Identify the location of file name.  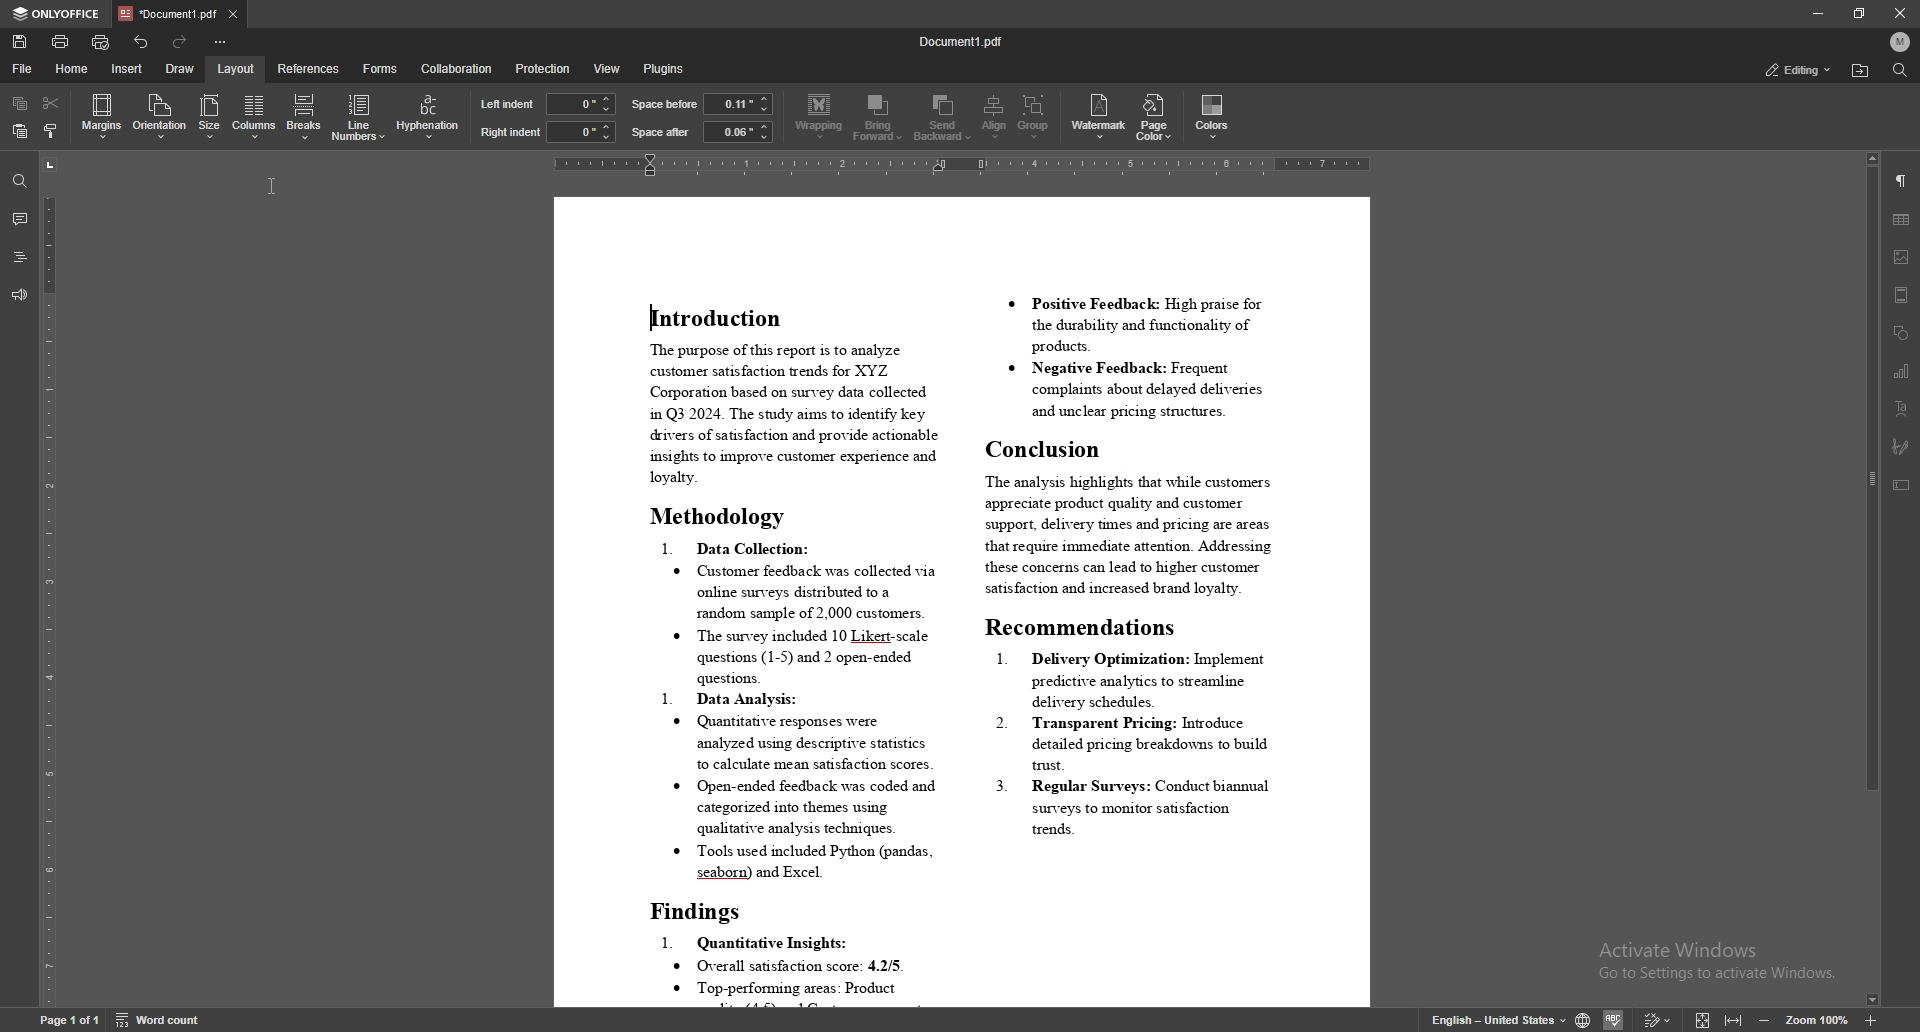
(961, 39).